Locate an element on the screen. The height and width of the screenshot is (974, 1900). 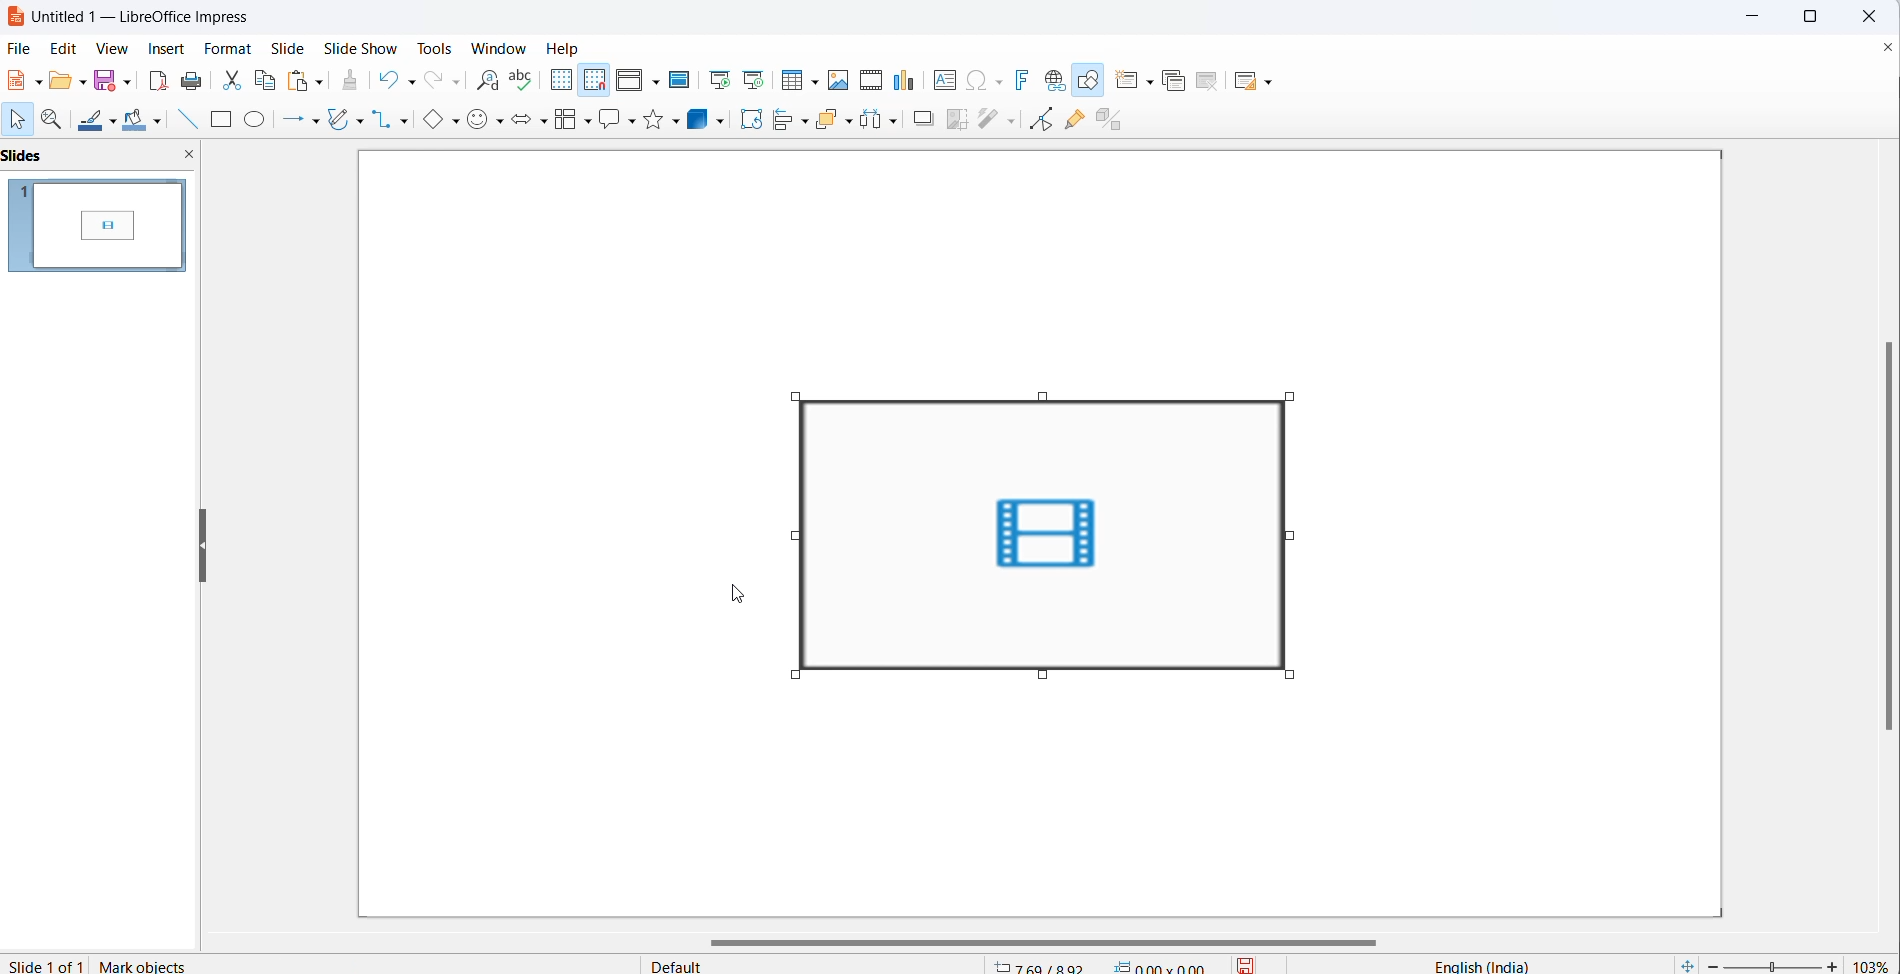
edit is located at coordinates (65, 48).